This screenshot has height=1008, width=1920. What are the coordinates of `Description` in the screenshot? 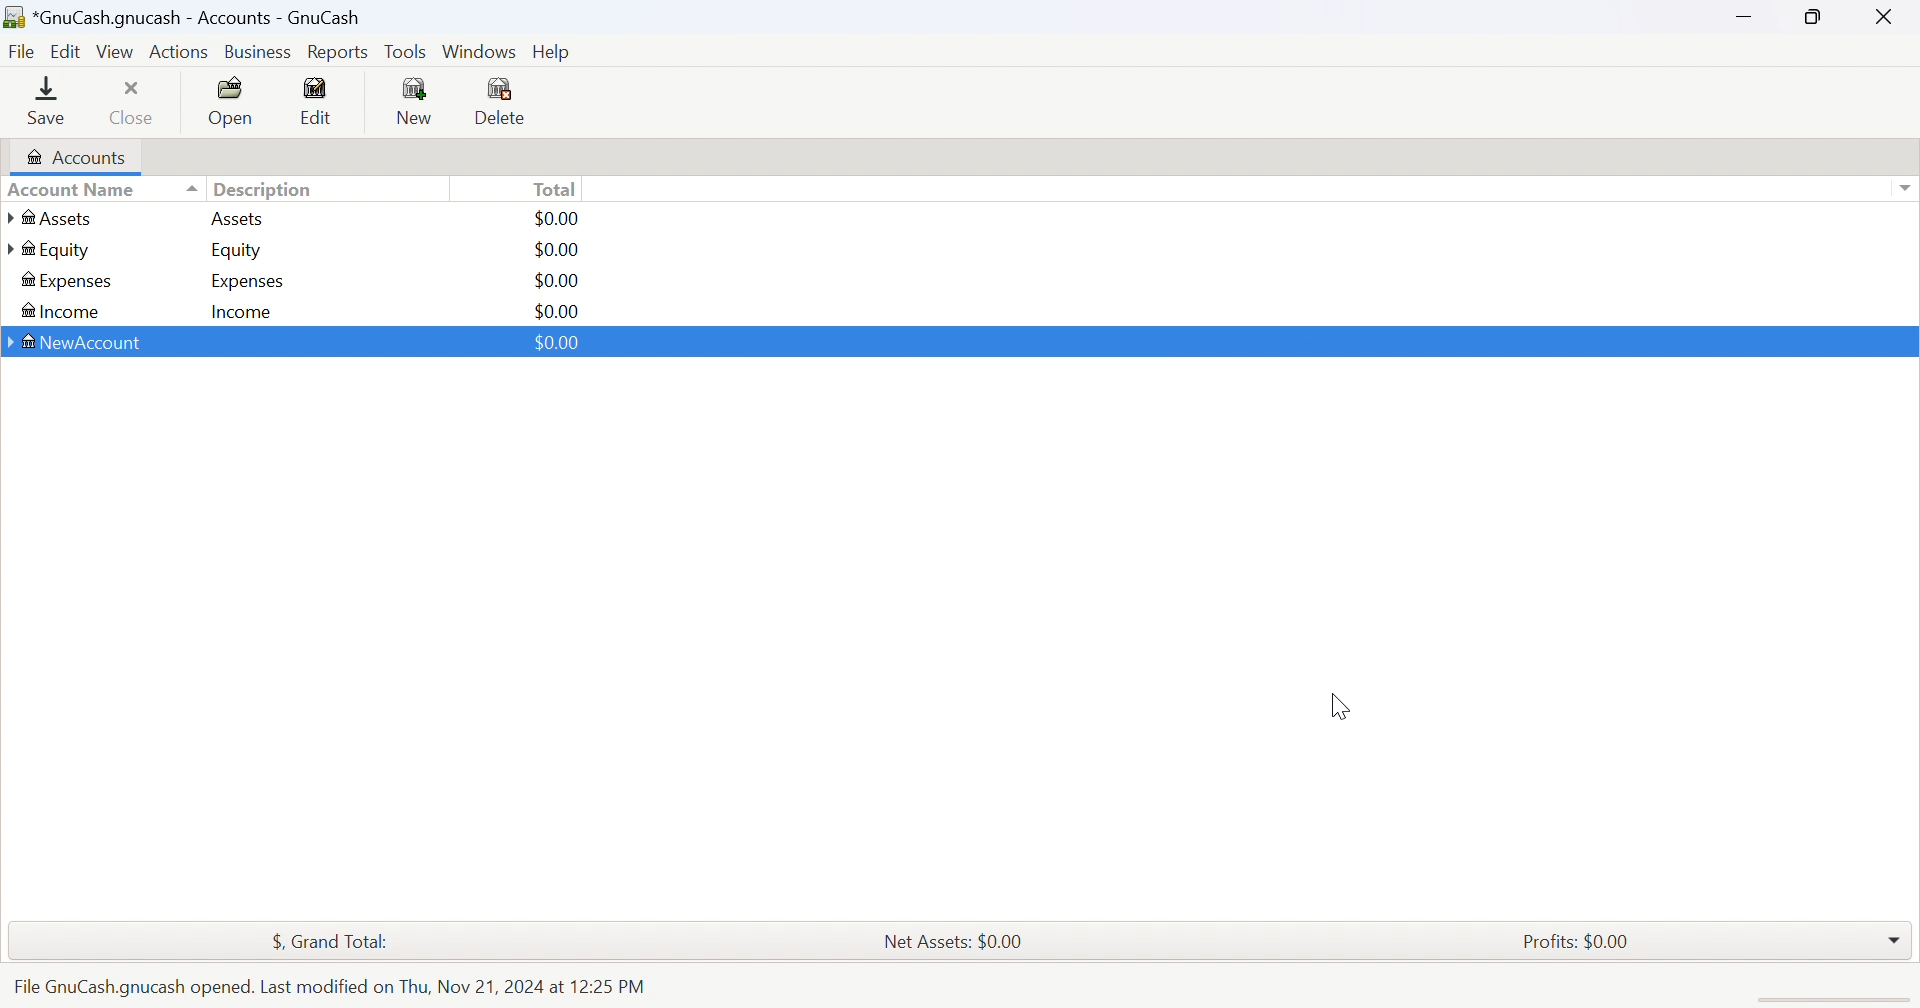 It's located at (264, 190).